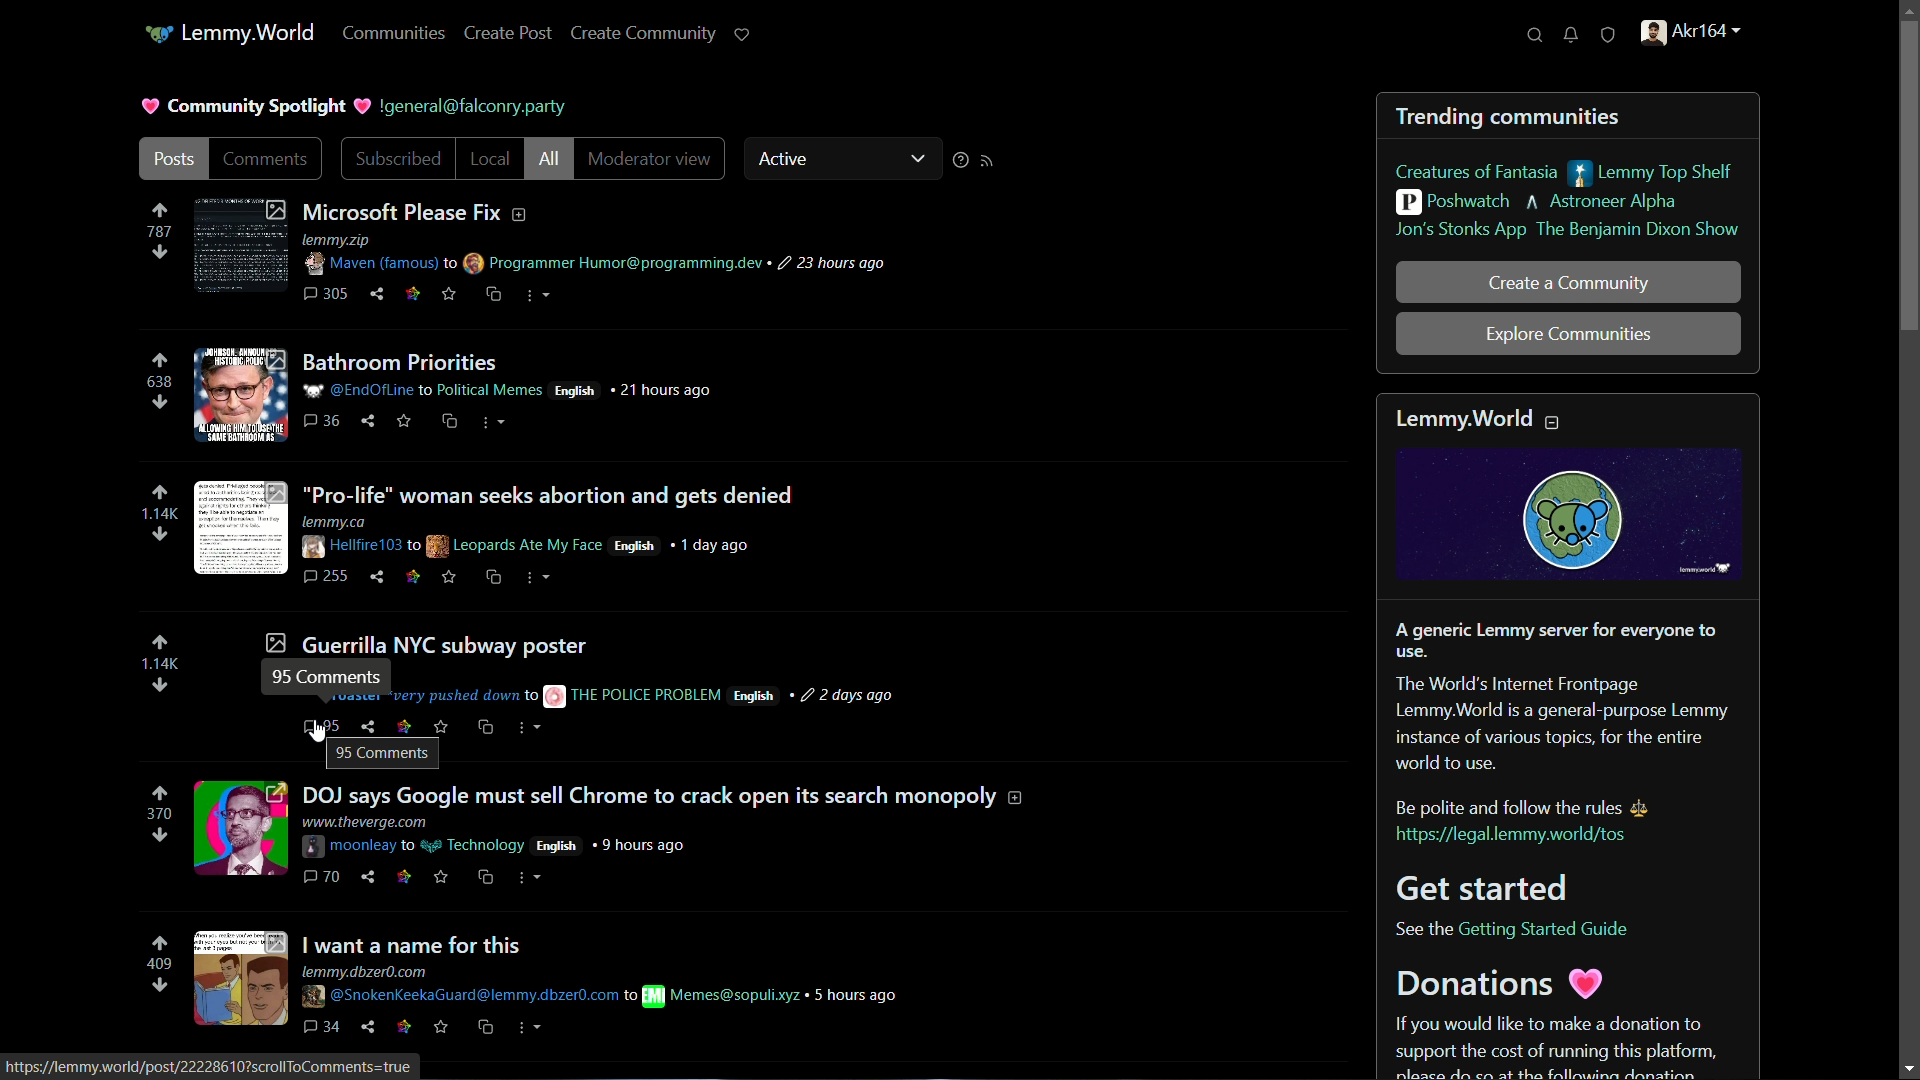 The width and height of the screenshot is (1920, 1080). I want to click on , so click(409, 360).